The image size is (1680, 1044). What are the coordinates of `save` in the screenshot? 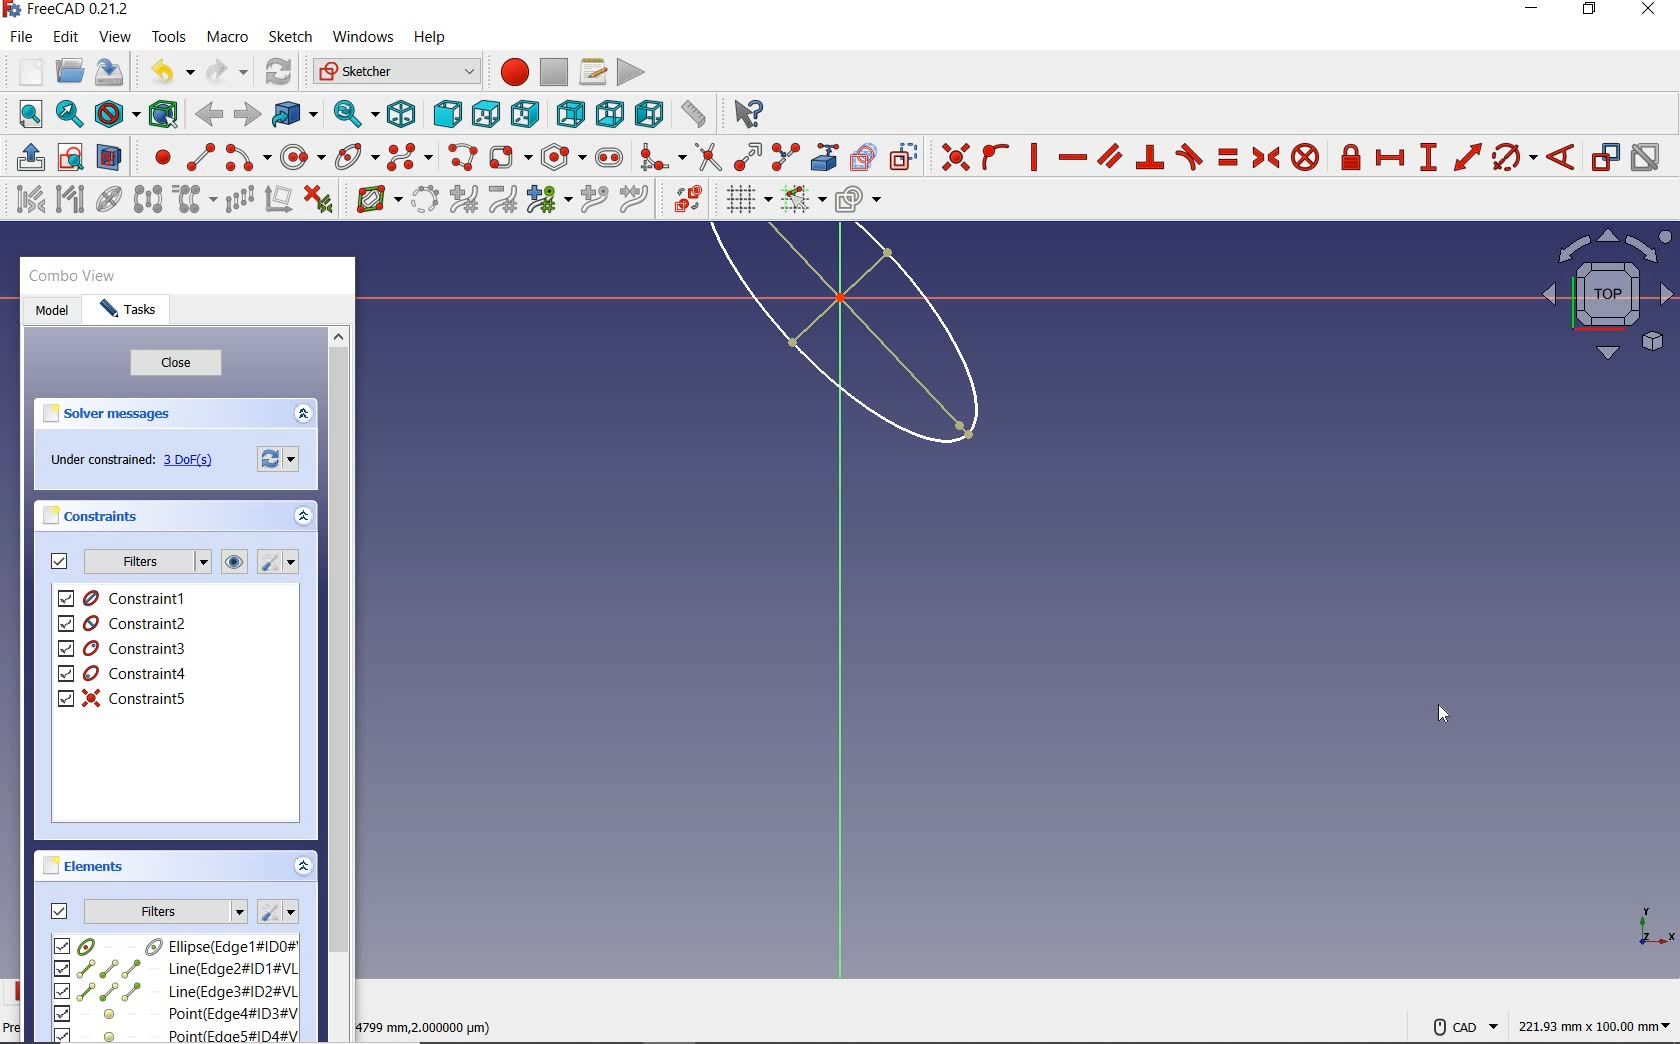 It's located at (108, 72).